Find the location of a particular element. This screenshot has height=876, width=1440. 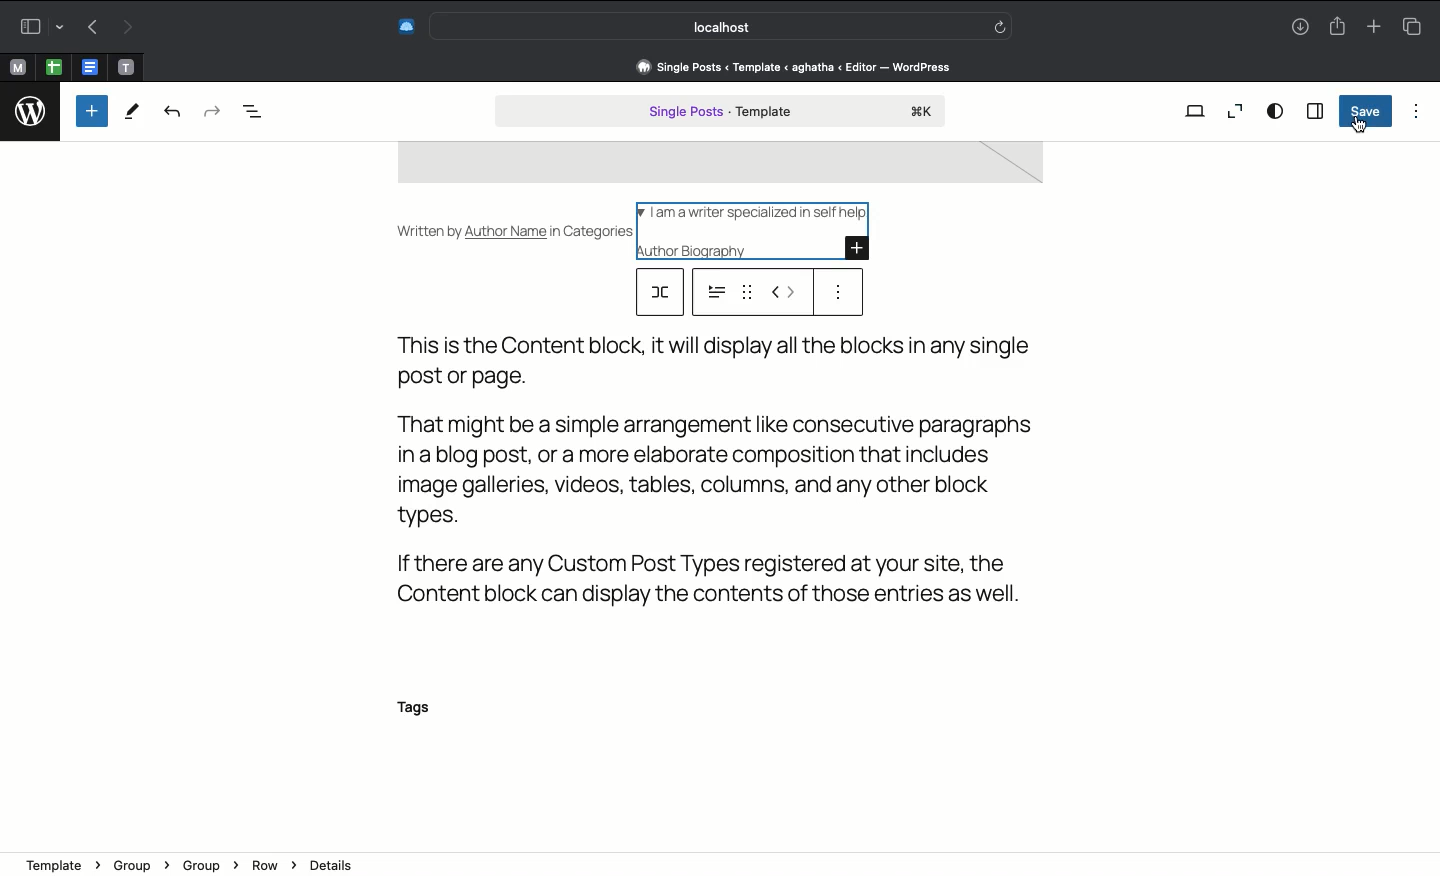

I am a writer specialized in self help is located at coordinates (756, 212).